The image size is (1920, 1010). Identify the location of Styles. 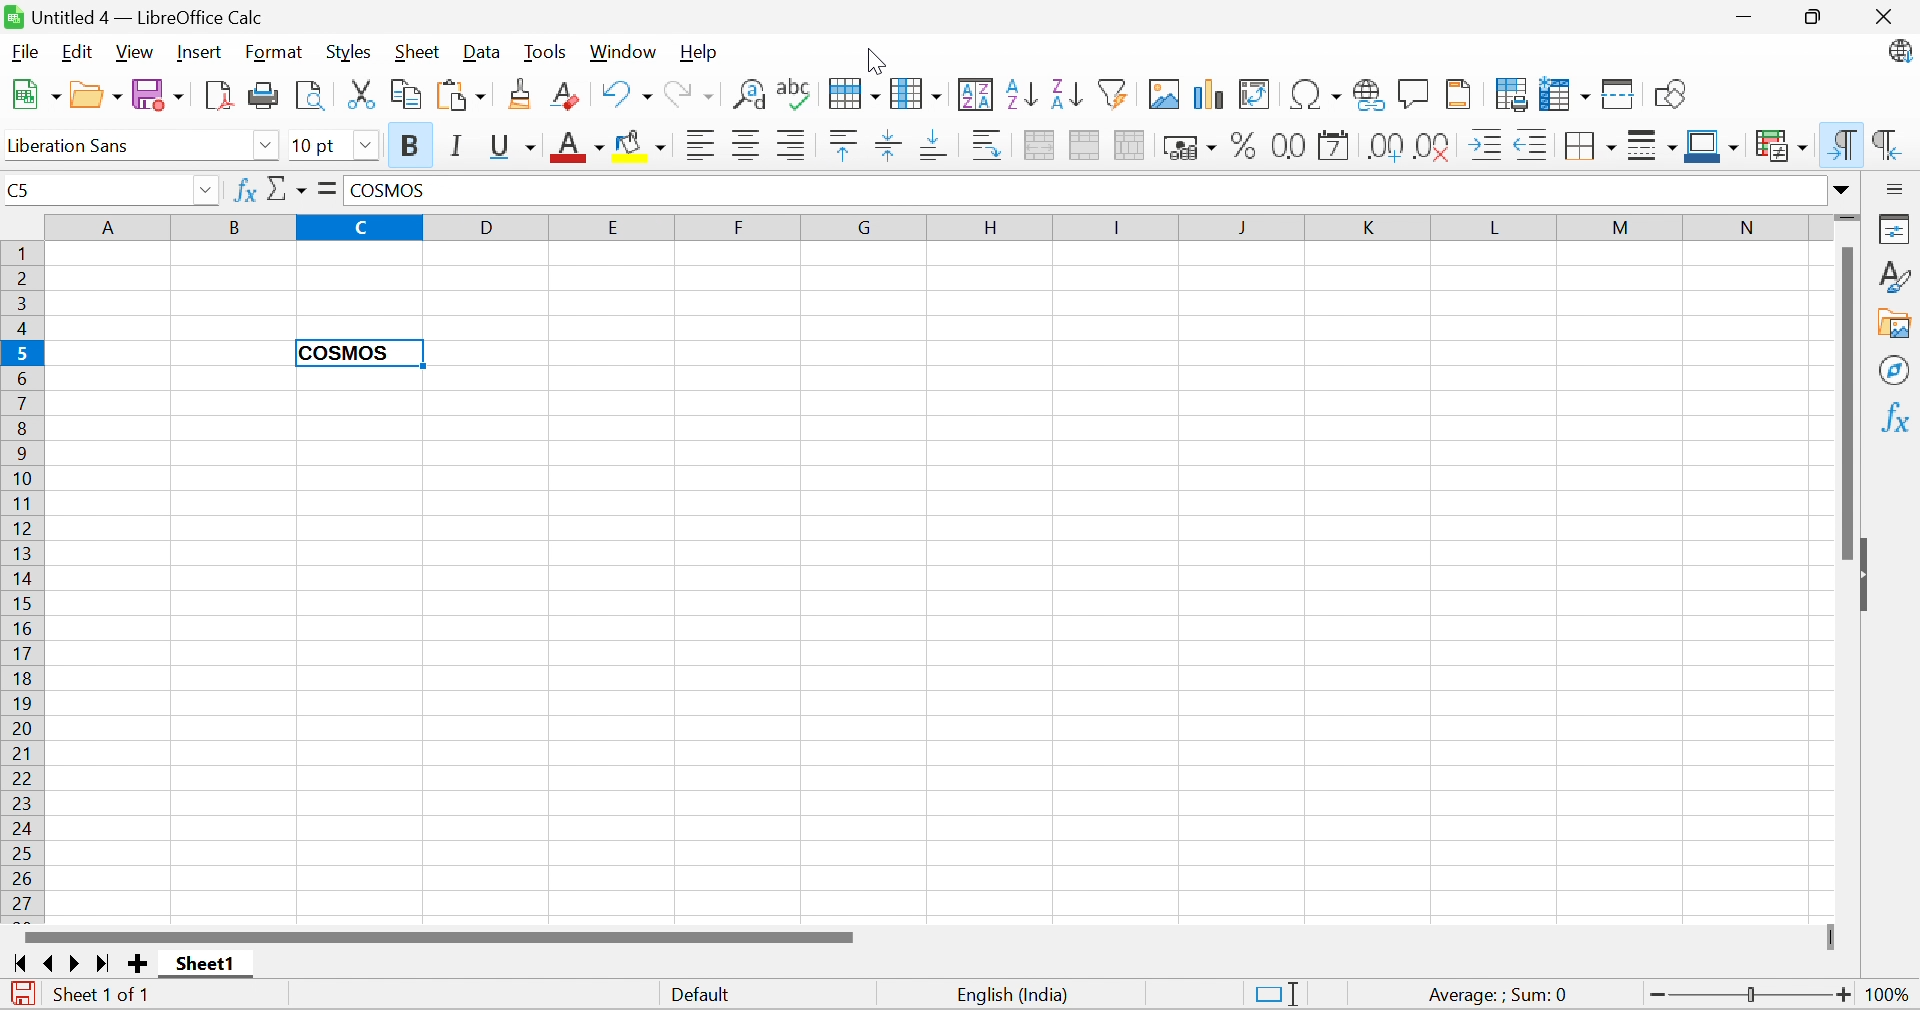
(1897, 277).